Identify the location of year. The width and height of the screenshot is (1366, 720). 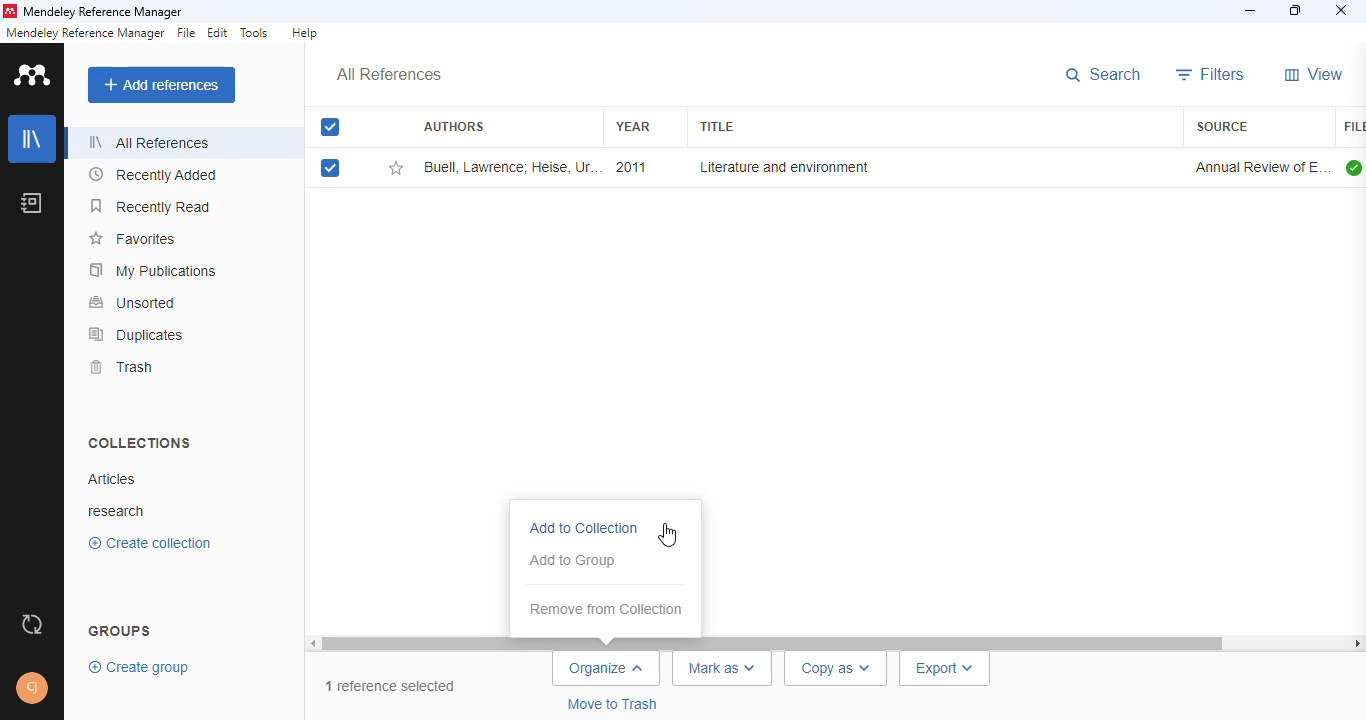
(633, 126).